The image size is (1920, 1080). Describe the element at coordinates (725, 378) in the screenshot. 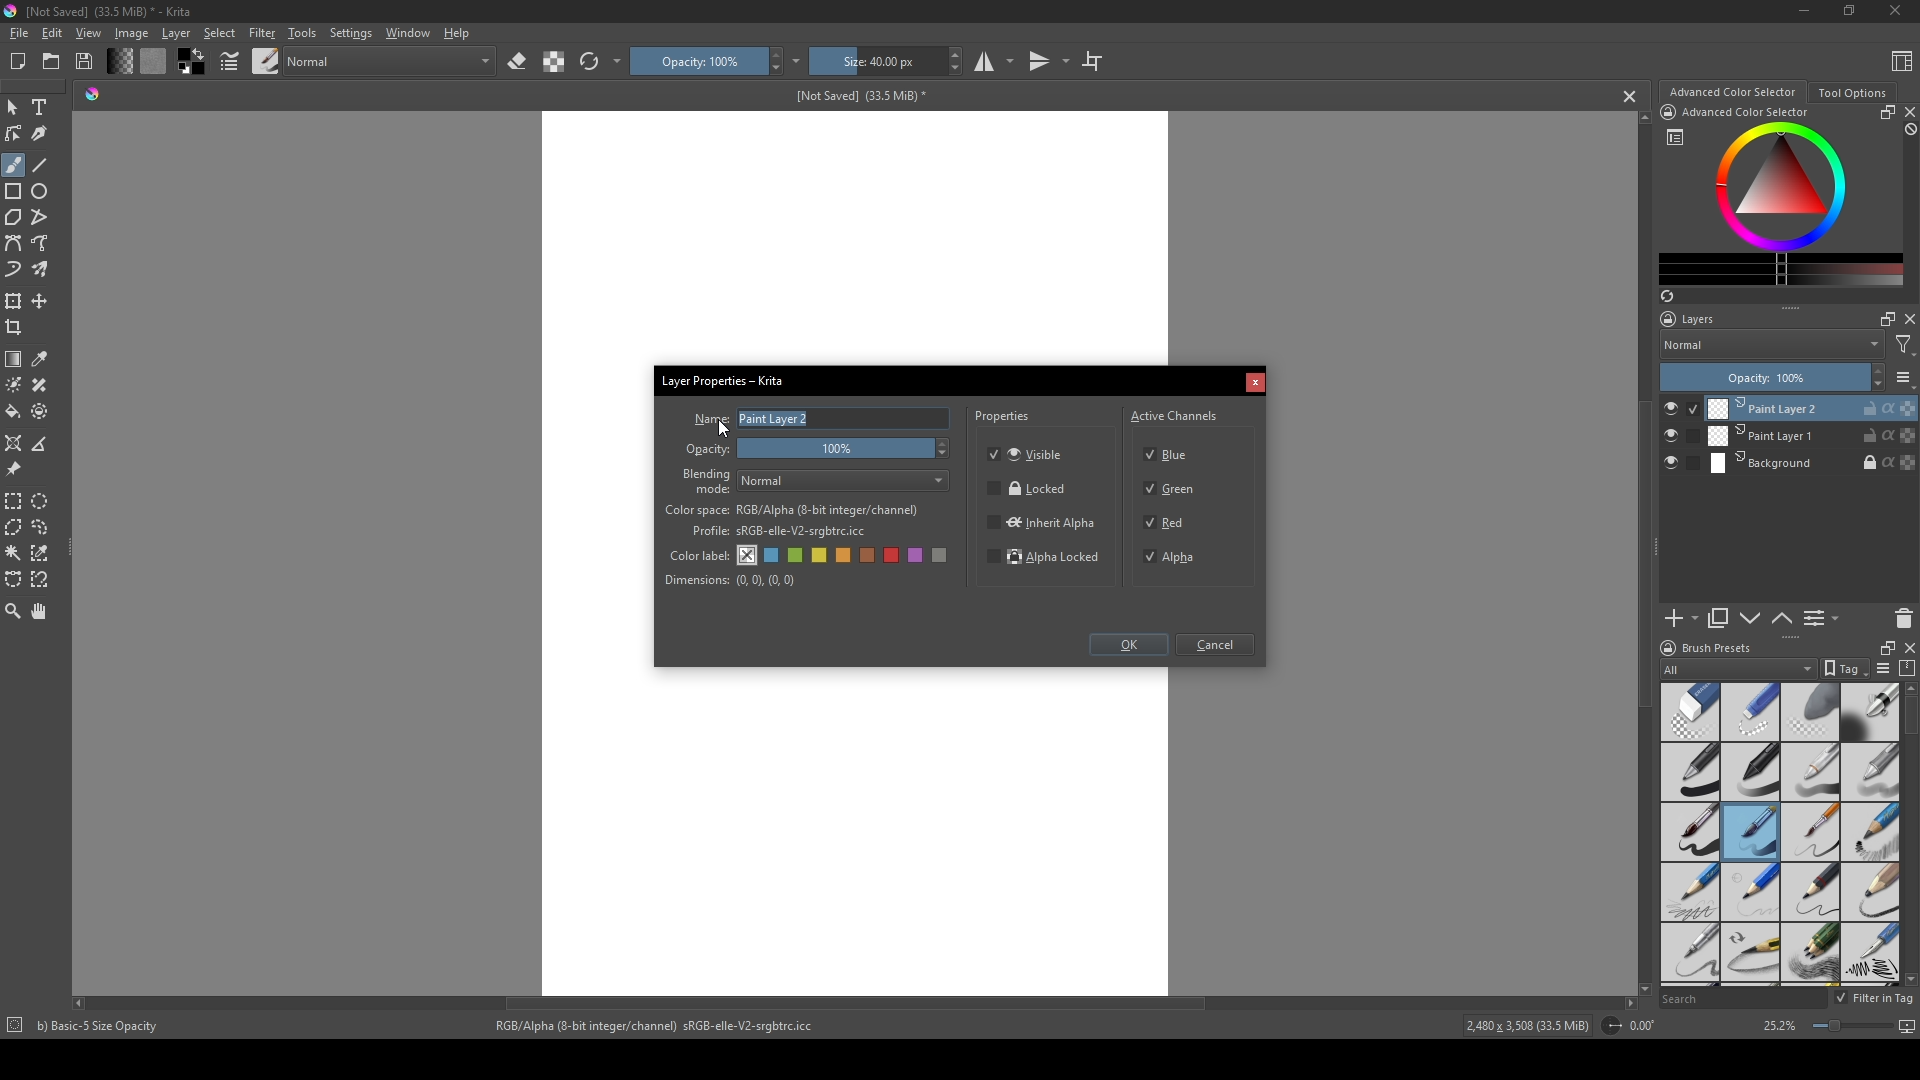

I see `Layer Properties - Krita` at that location.